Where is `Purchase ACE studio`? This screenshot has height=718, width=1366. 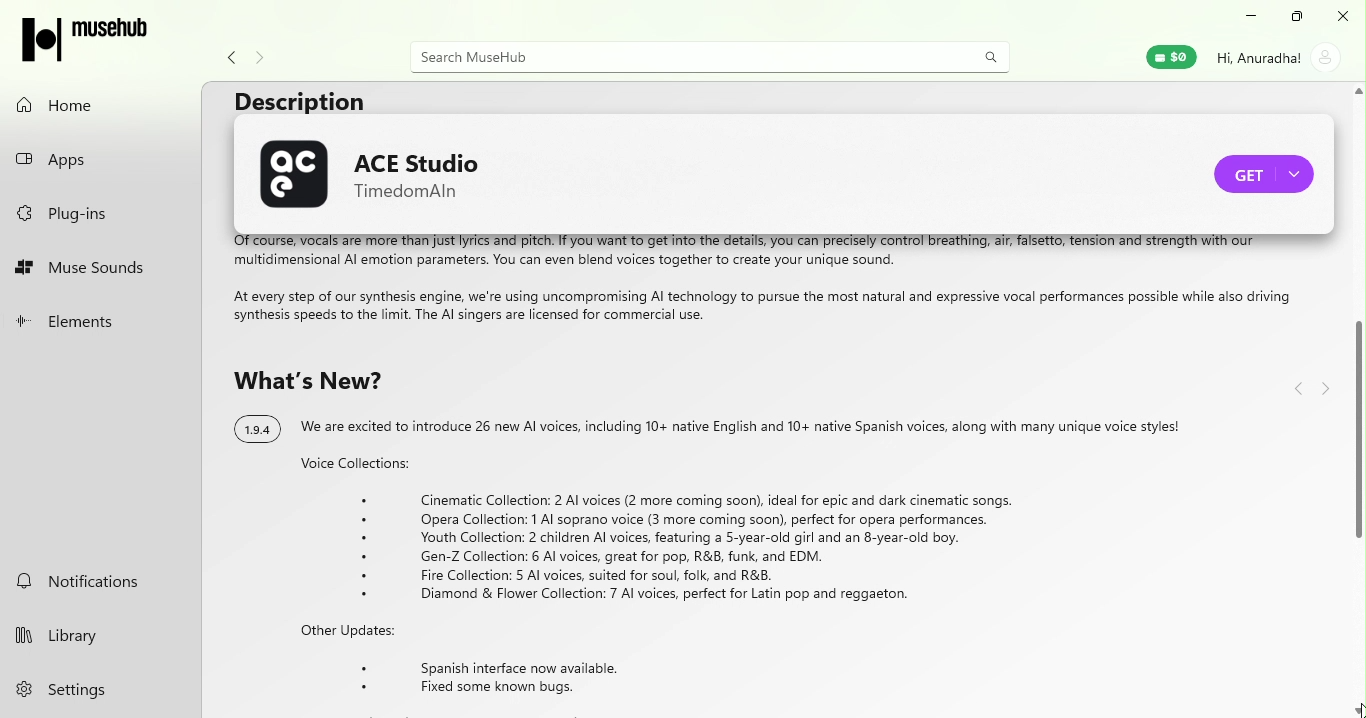 Purchase ACE studio is located at coordinates (1263, 171).